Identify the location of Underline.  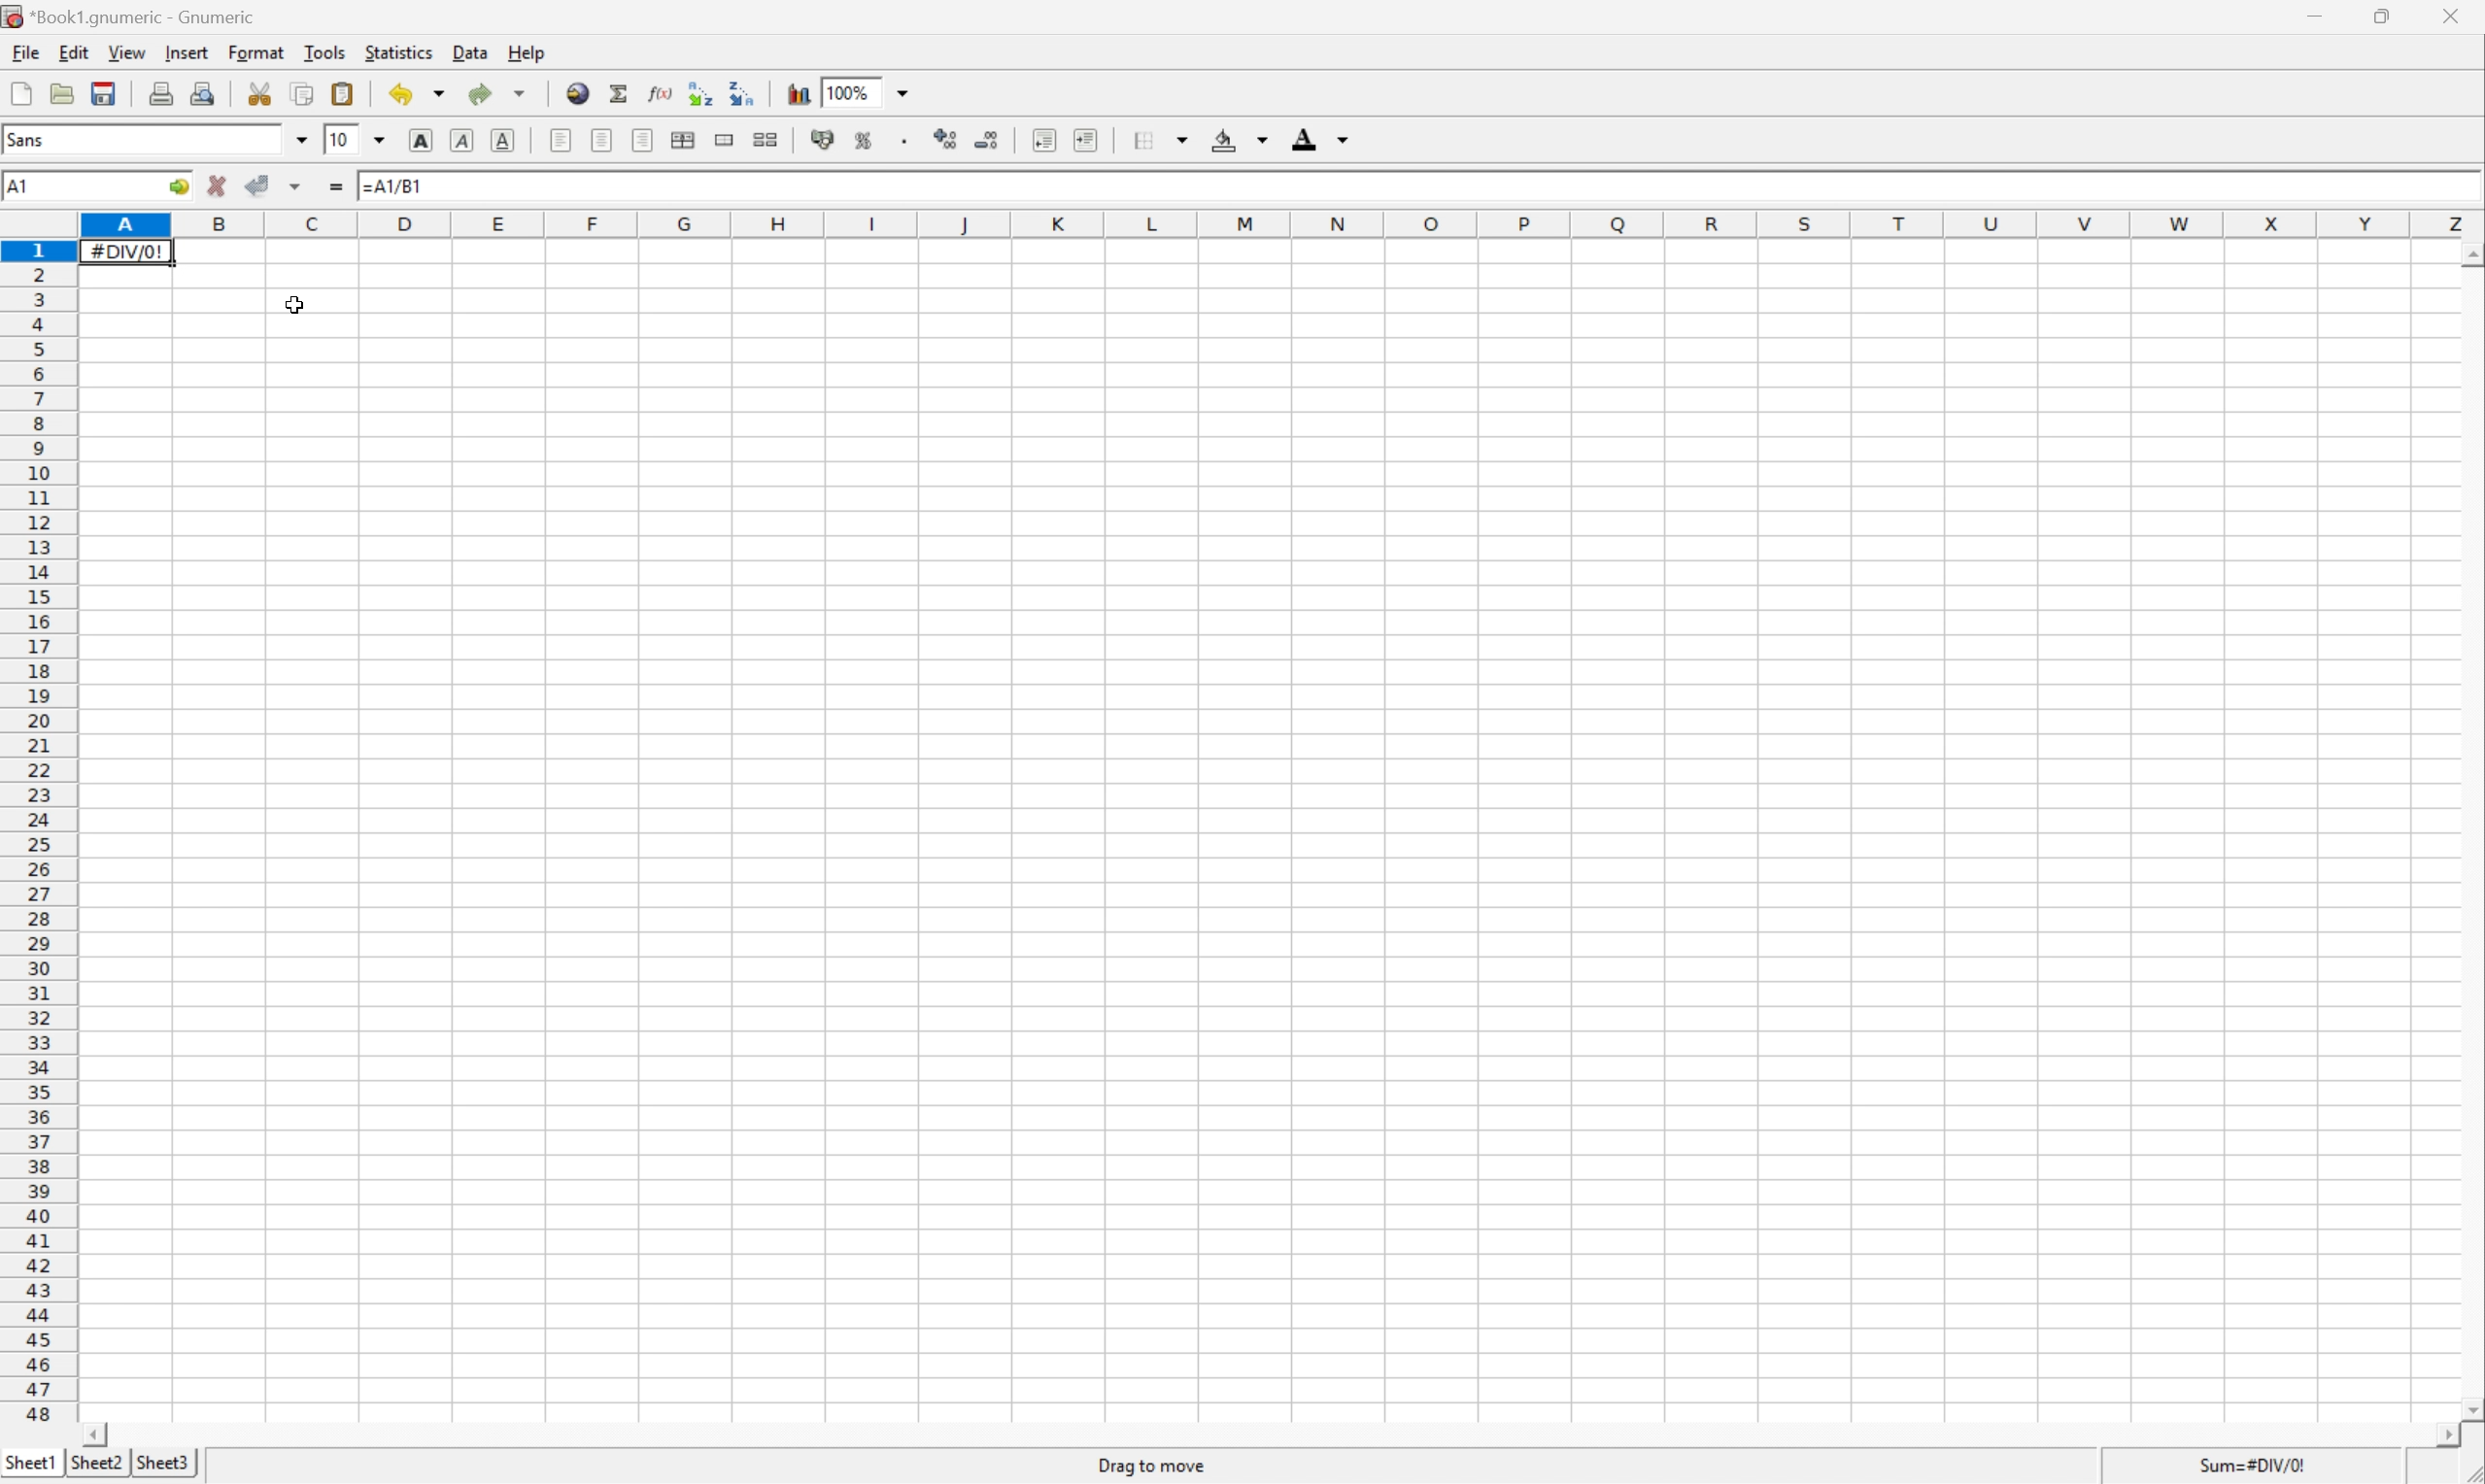
(507, 140).